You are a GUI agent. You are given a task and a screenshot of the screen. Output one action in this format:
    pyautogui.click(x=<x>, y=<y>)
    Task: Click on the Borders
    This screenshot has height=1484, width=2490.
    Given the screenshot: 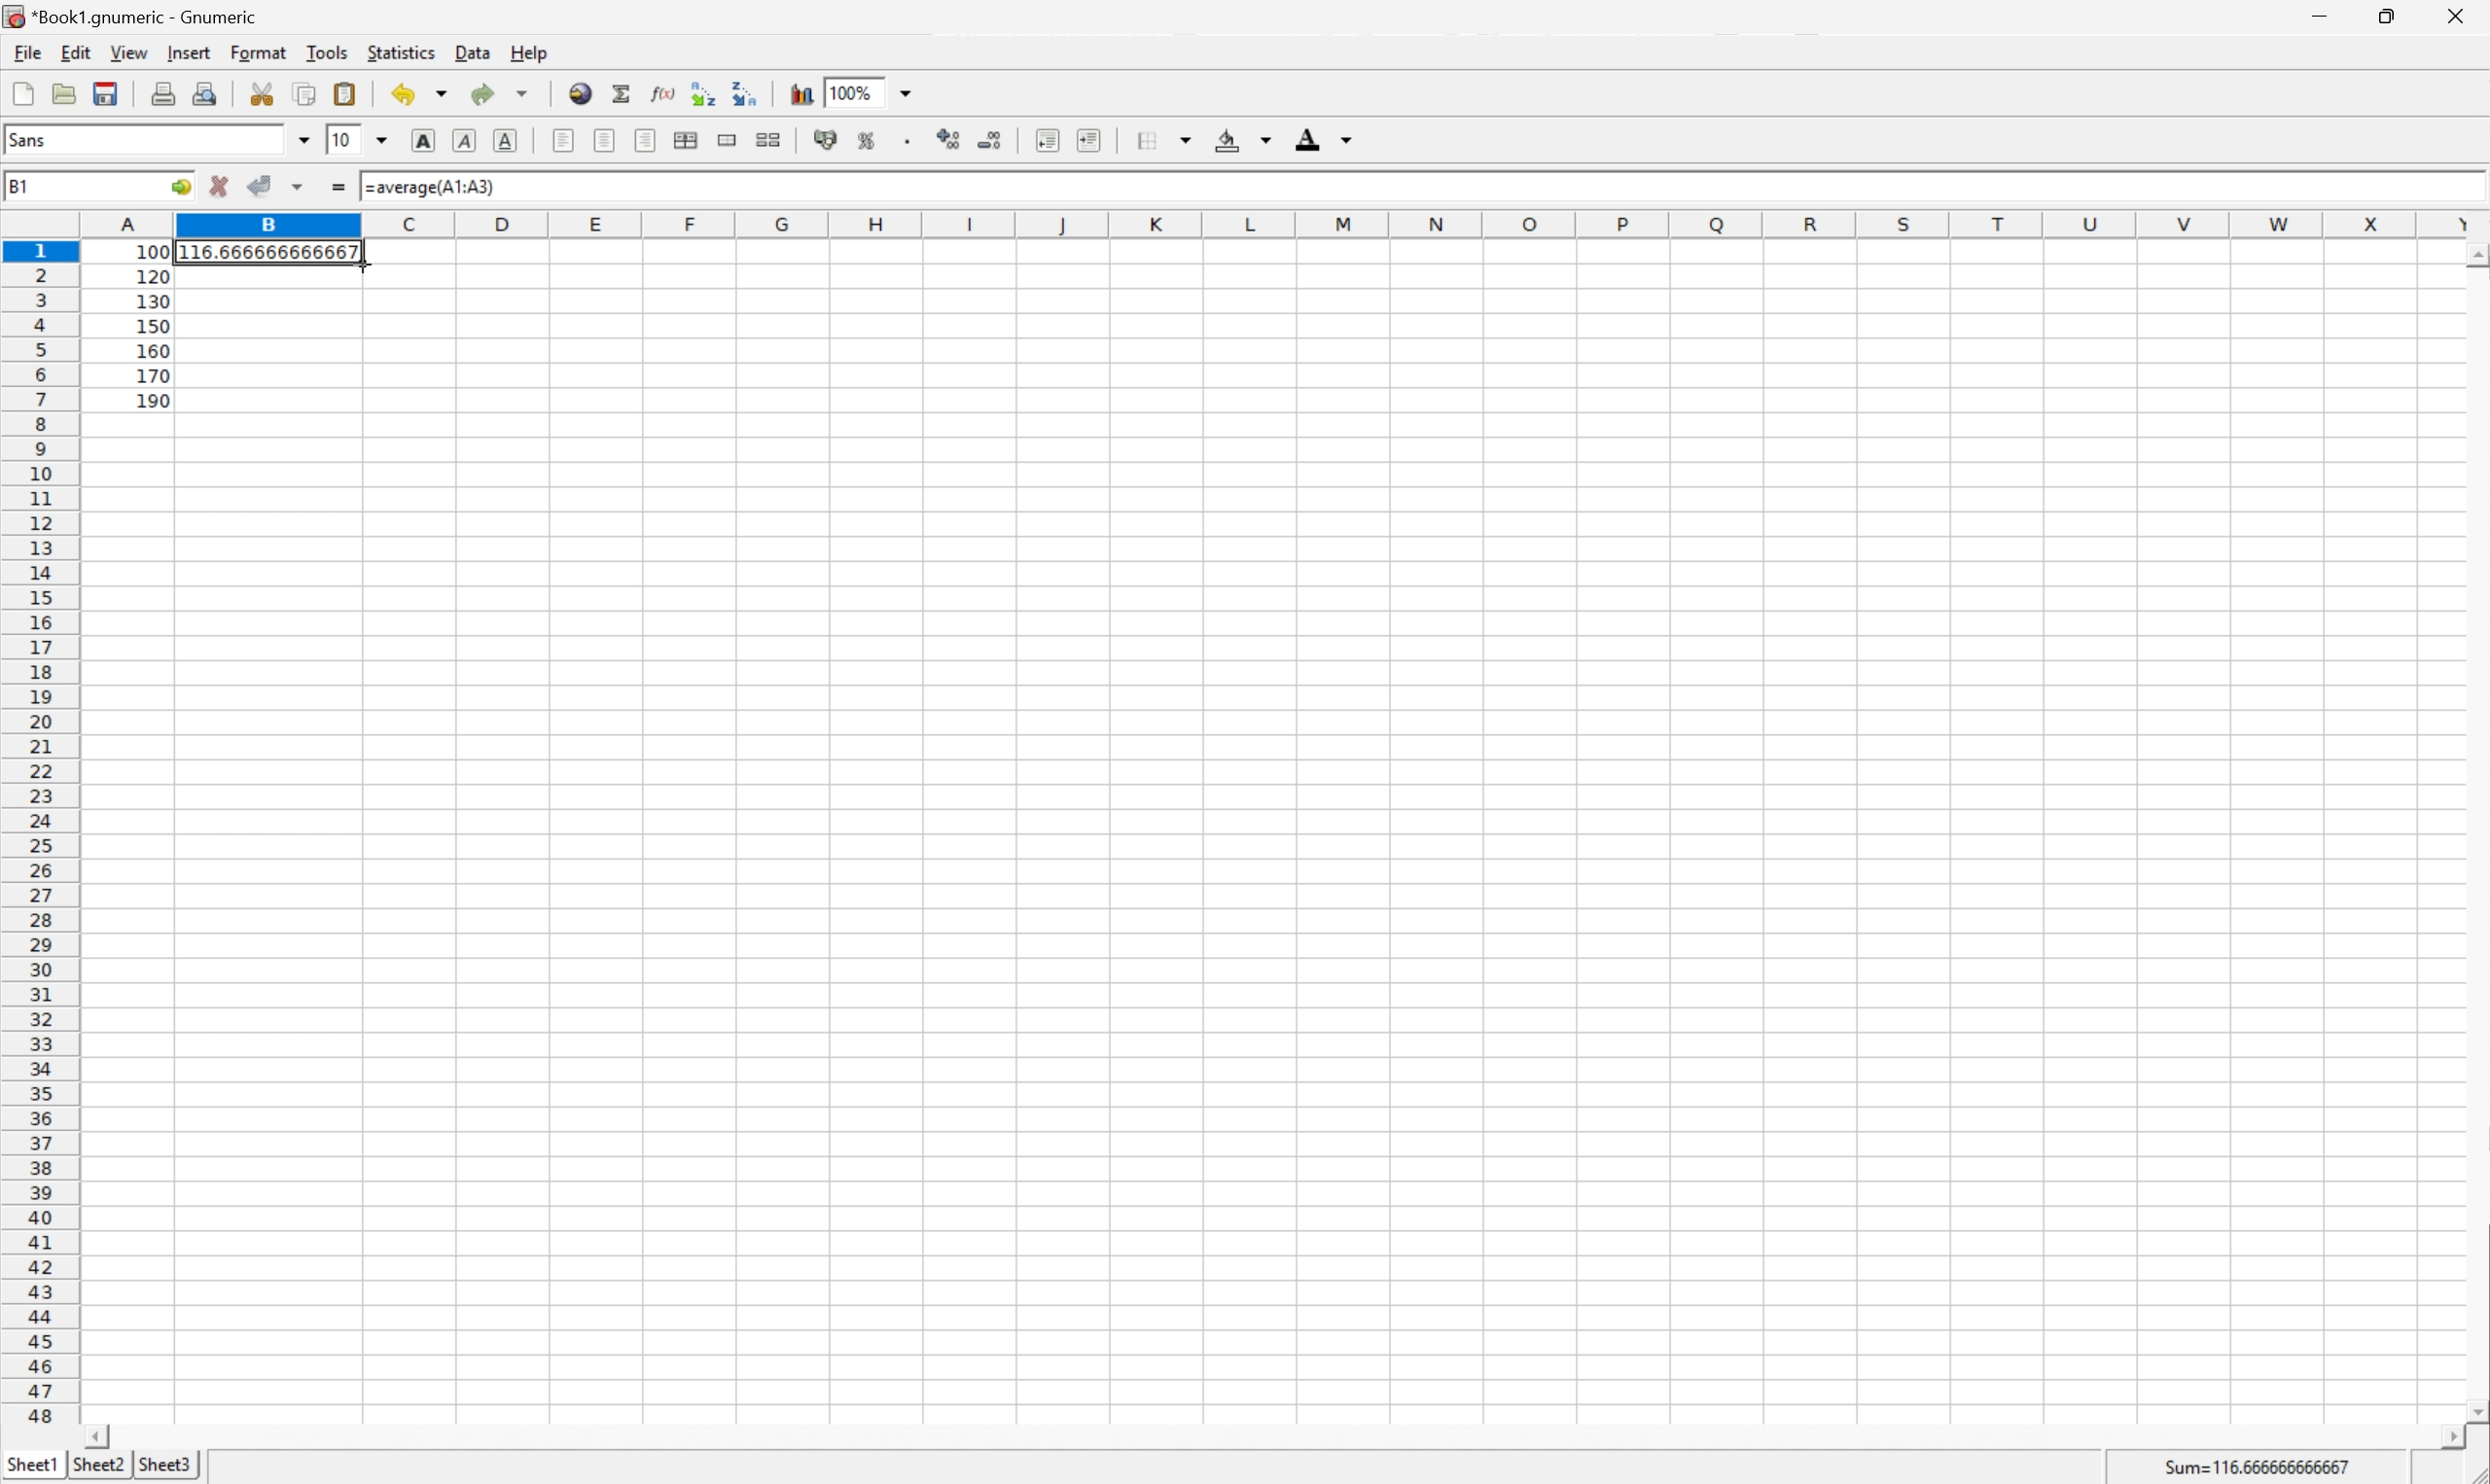 What is the action you would take?
    pyautogui.click(x=1161, y=139)
    